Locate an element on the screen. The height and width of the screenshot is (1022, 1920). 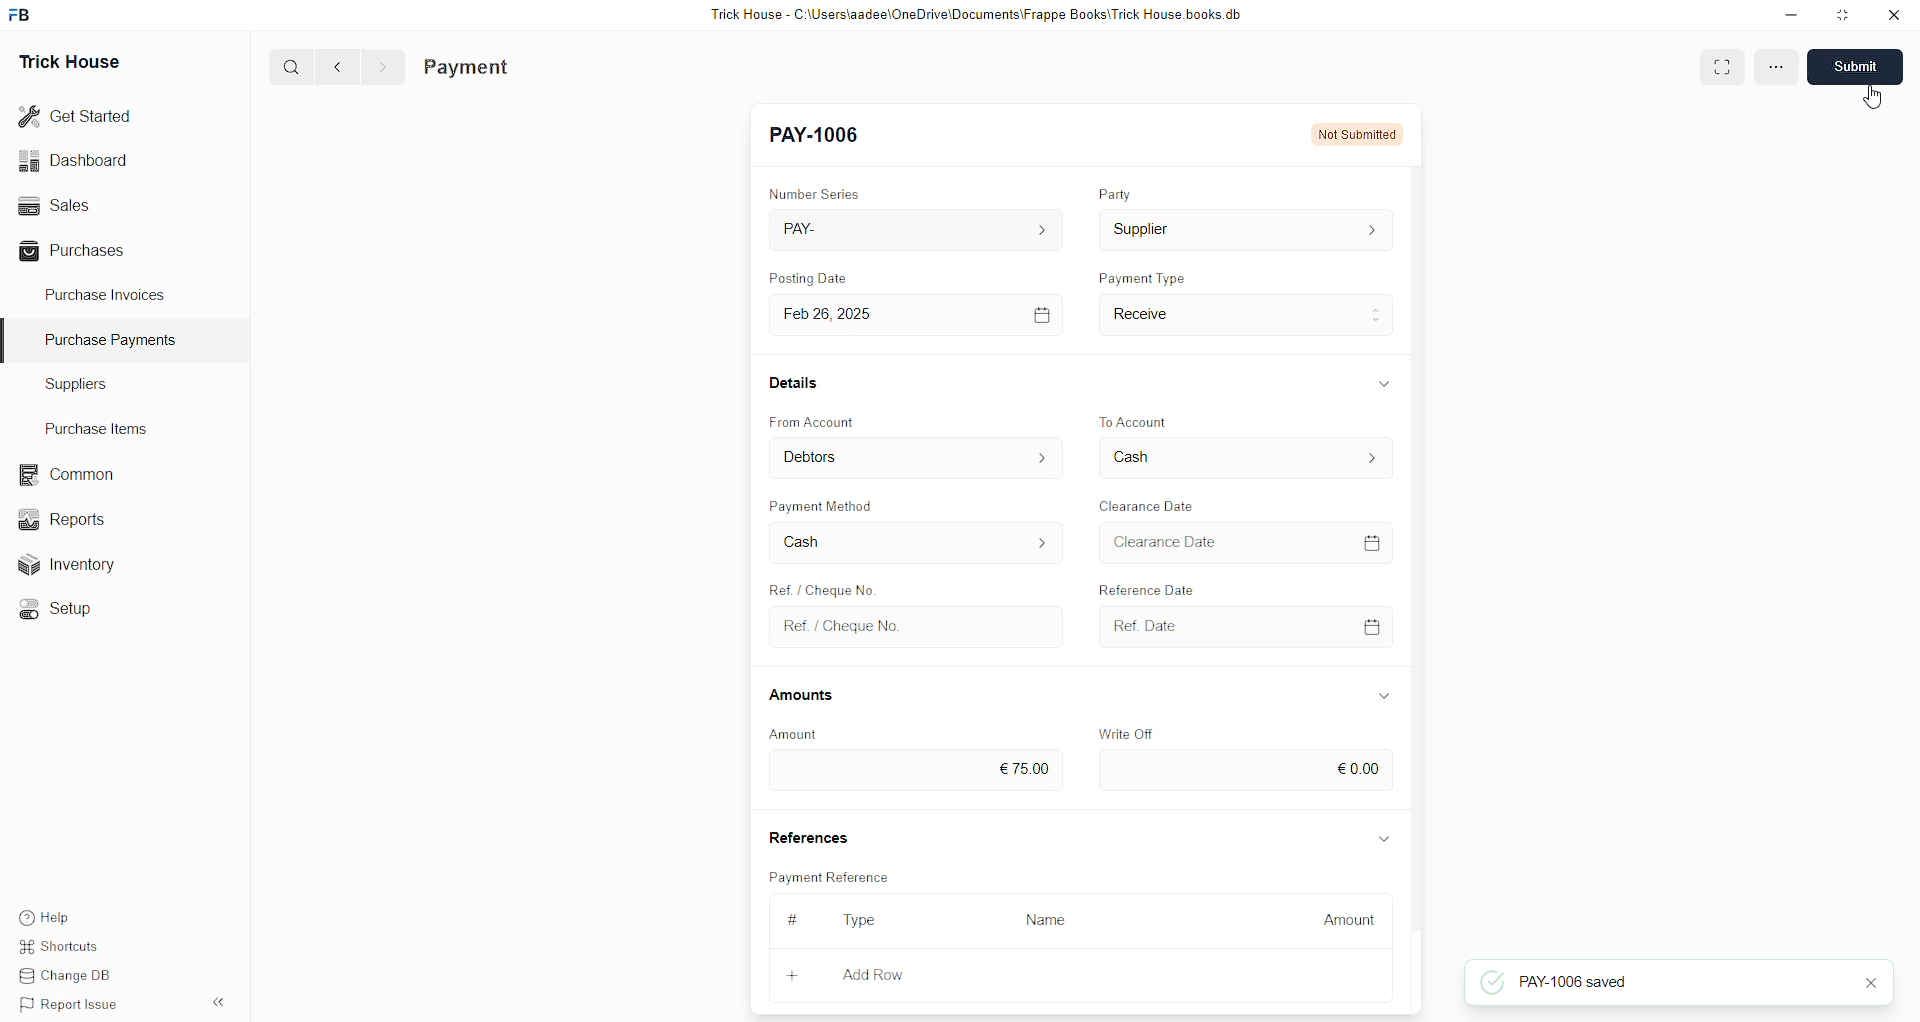
Amount is located at coordinates (1350, 920).